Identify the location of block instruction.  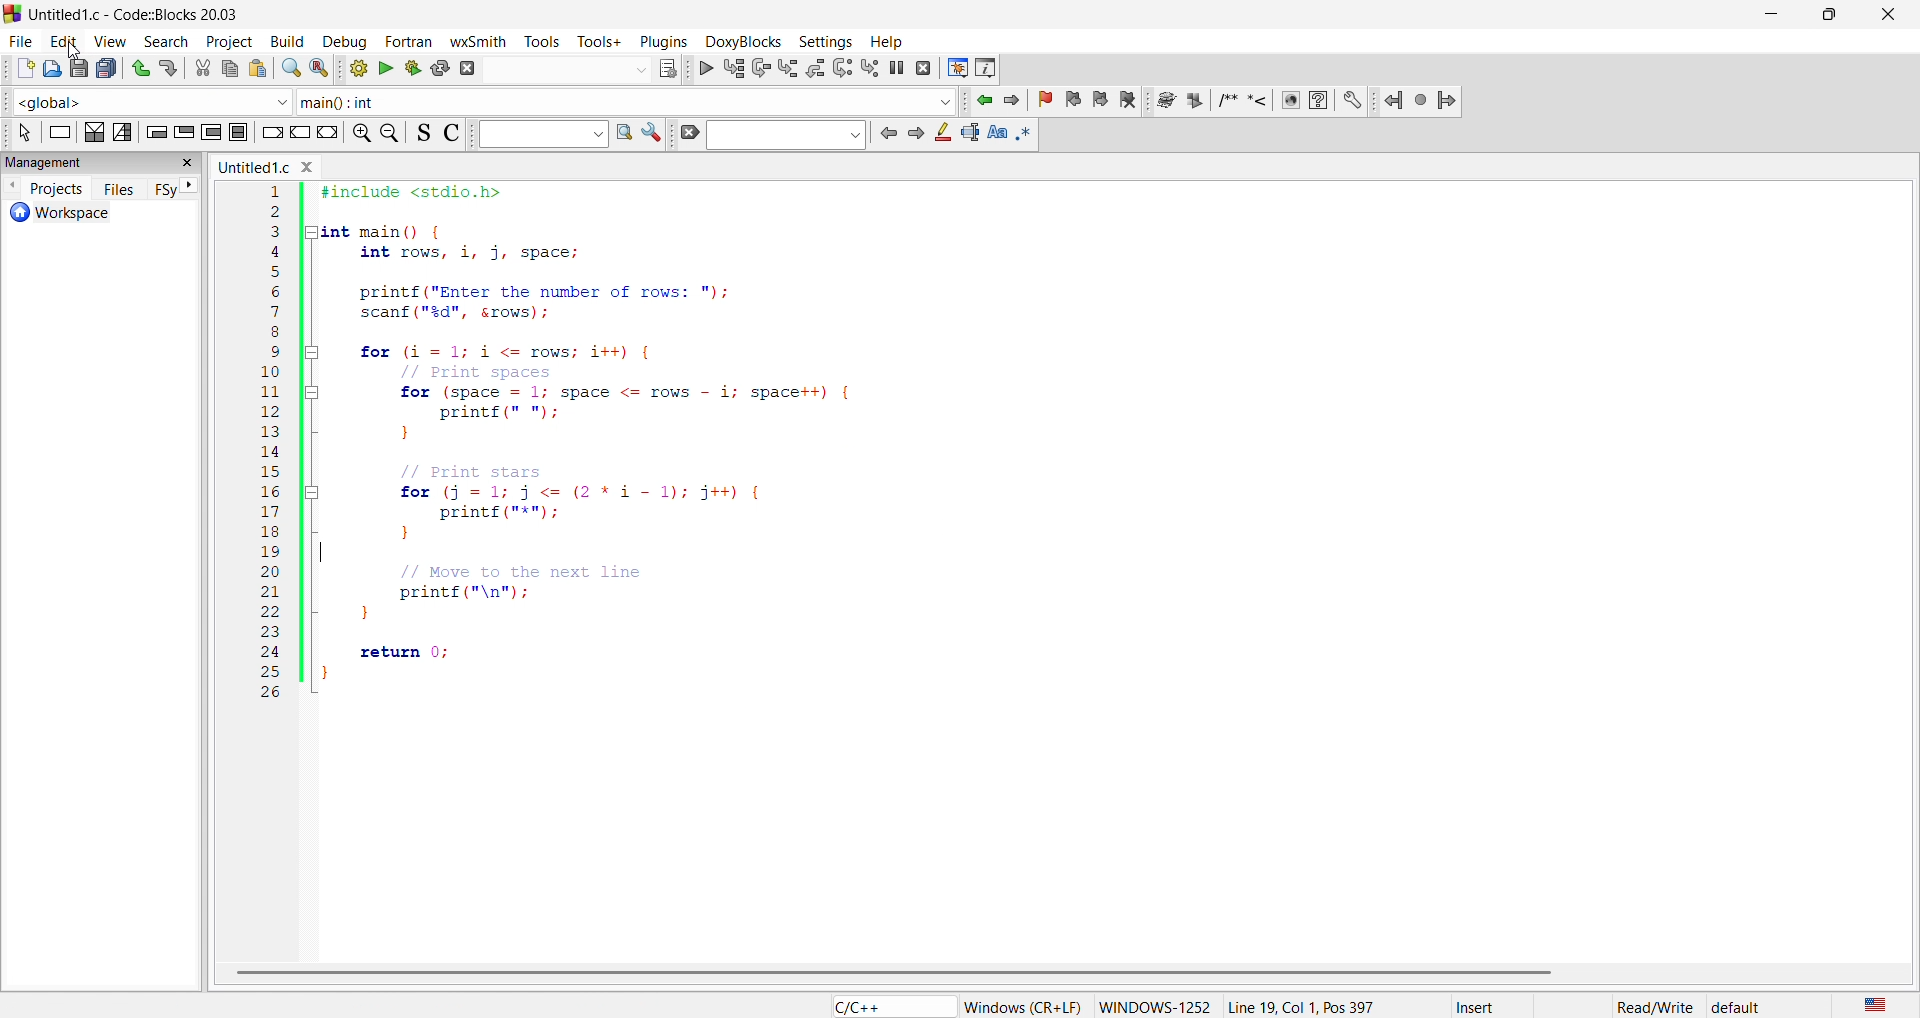
(240, 132).